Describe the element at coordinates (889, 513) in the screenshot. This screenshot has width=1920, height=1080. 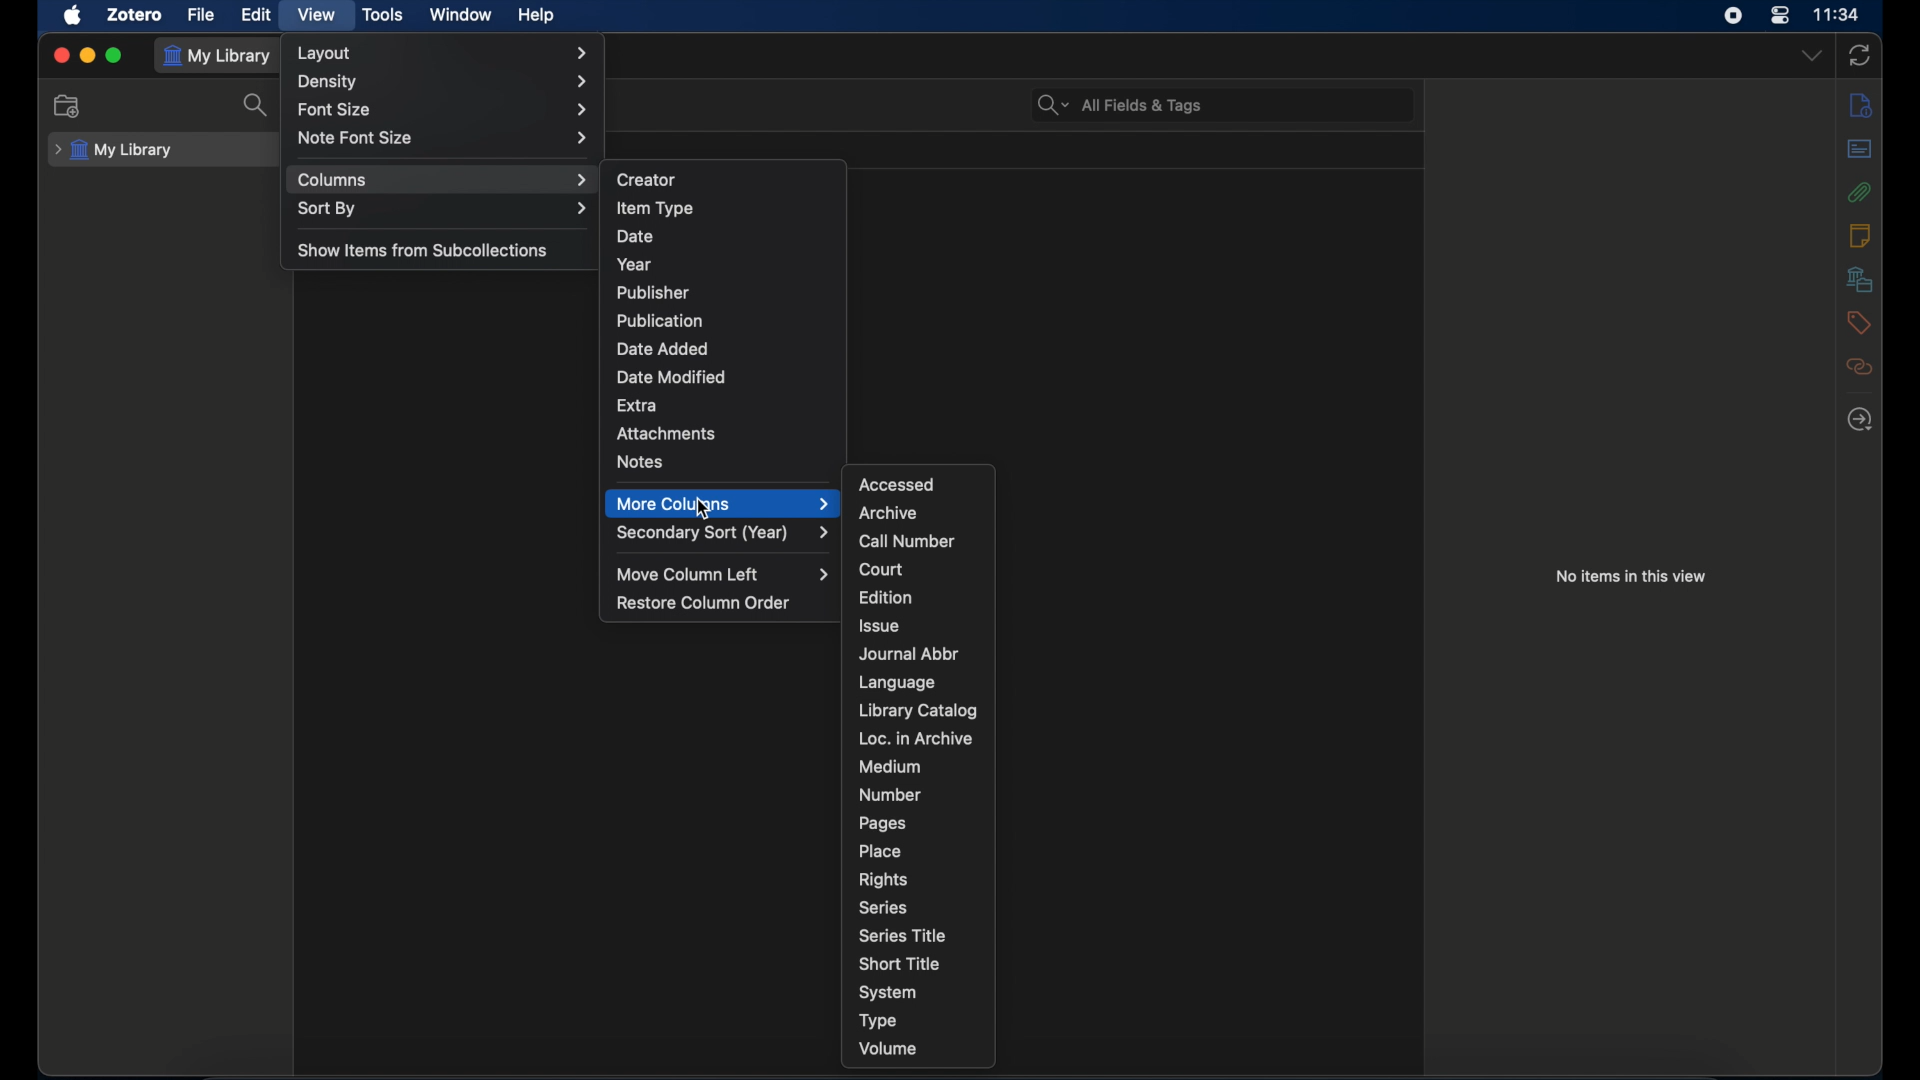
I see `archive` at that location.